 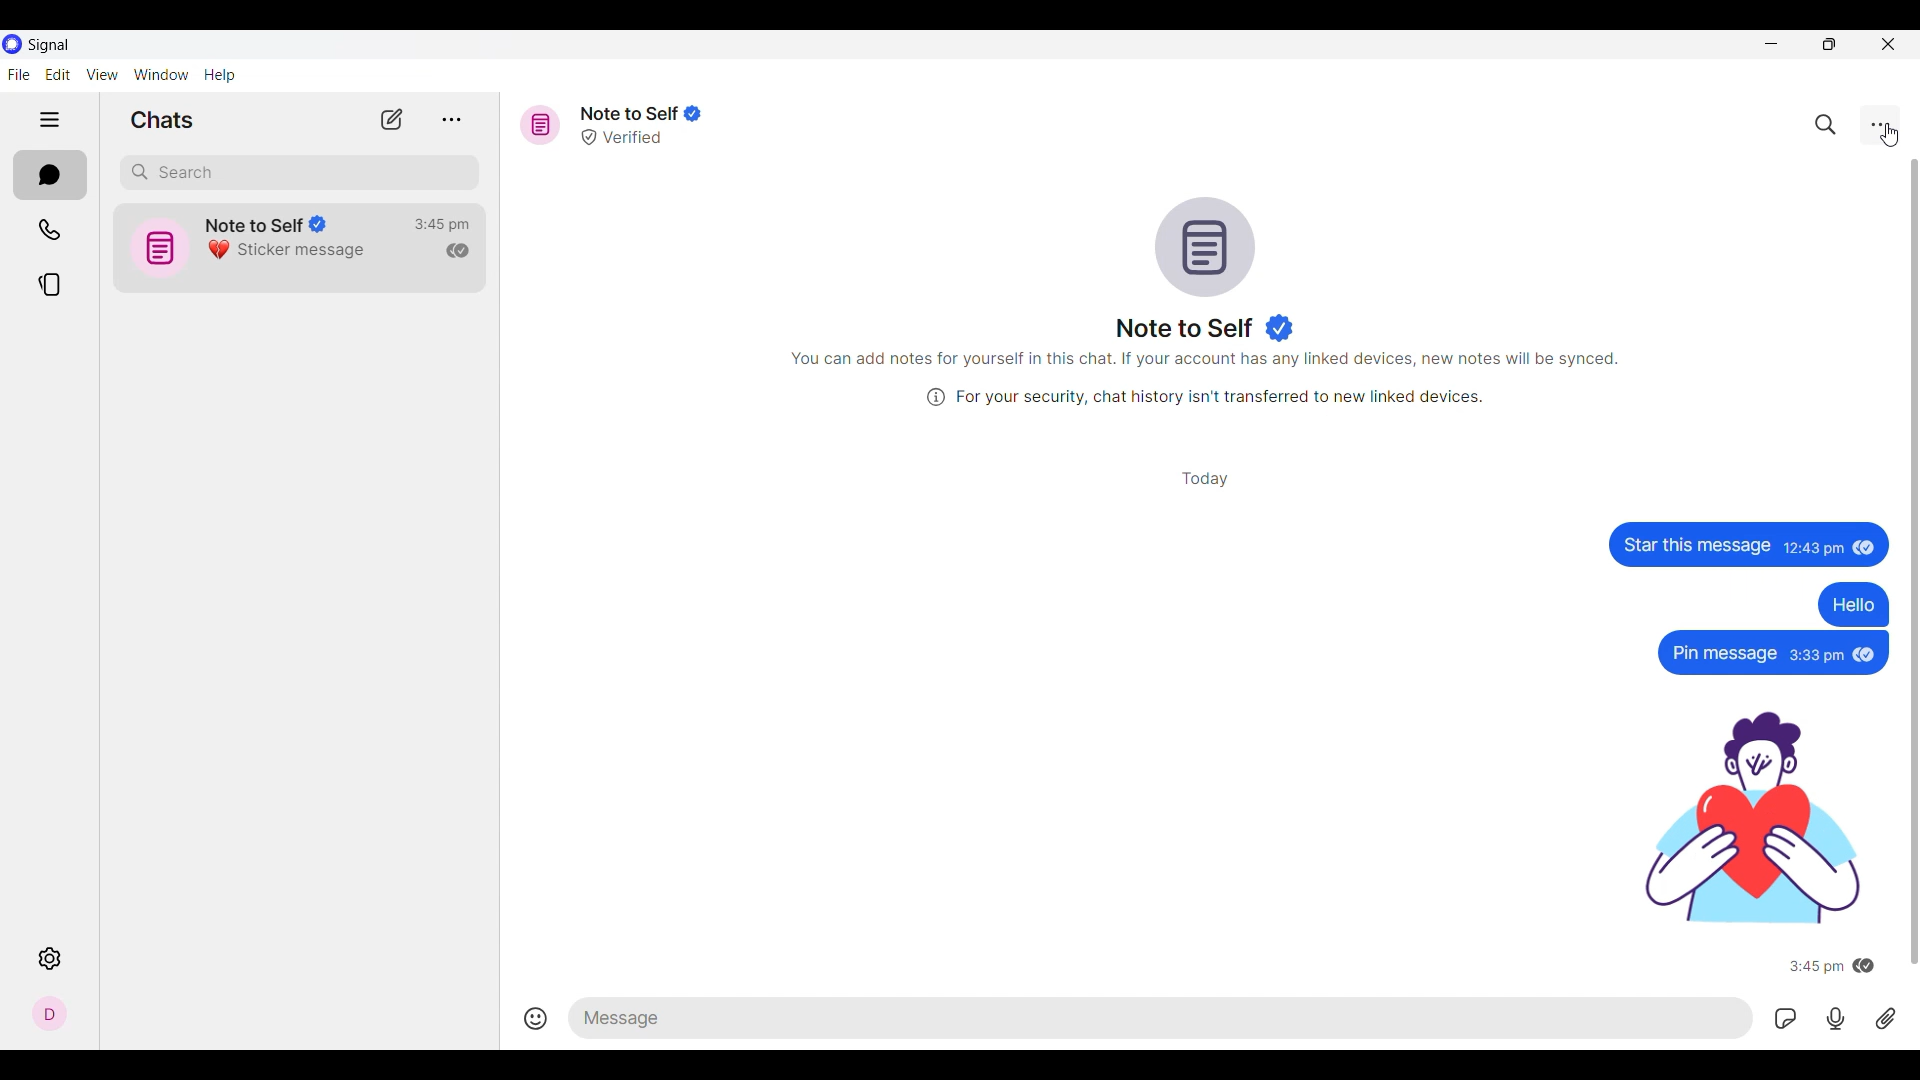 What do you see at coordinates (451, 120) in the screenshot?
I see `View archive` at bounding box center [451, 120].